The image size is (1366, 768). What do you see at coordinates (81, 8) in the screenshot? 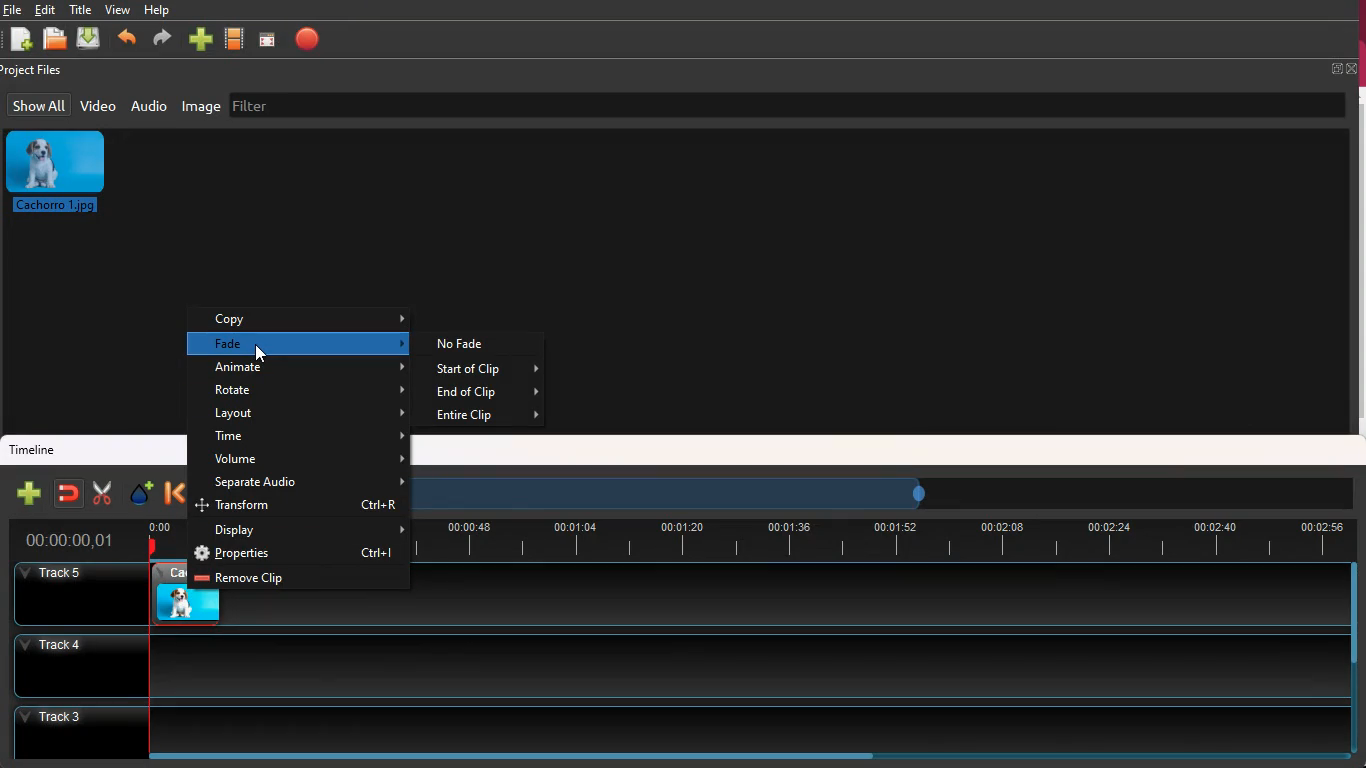
I see `title` at bounding box center [81, 8].